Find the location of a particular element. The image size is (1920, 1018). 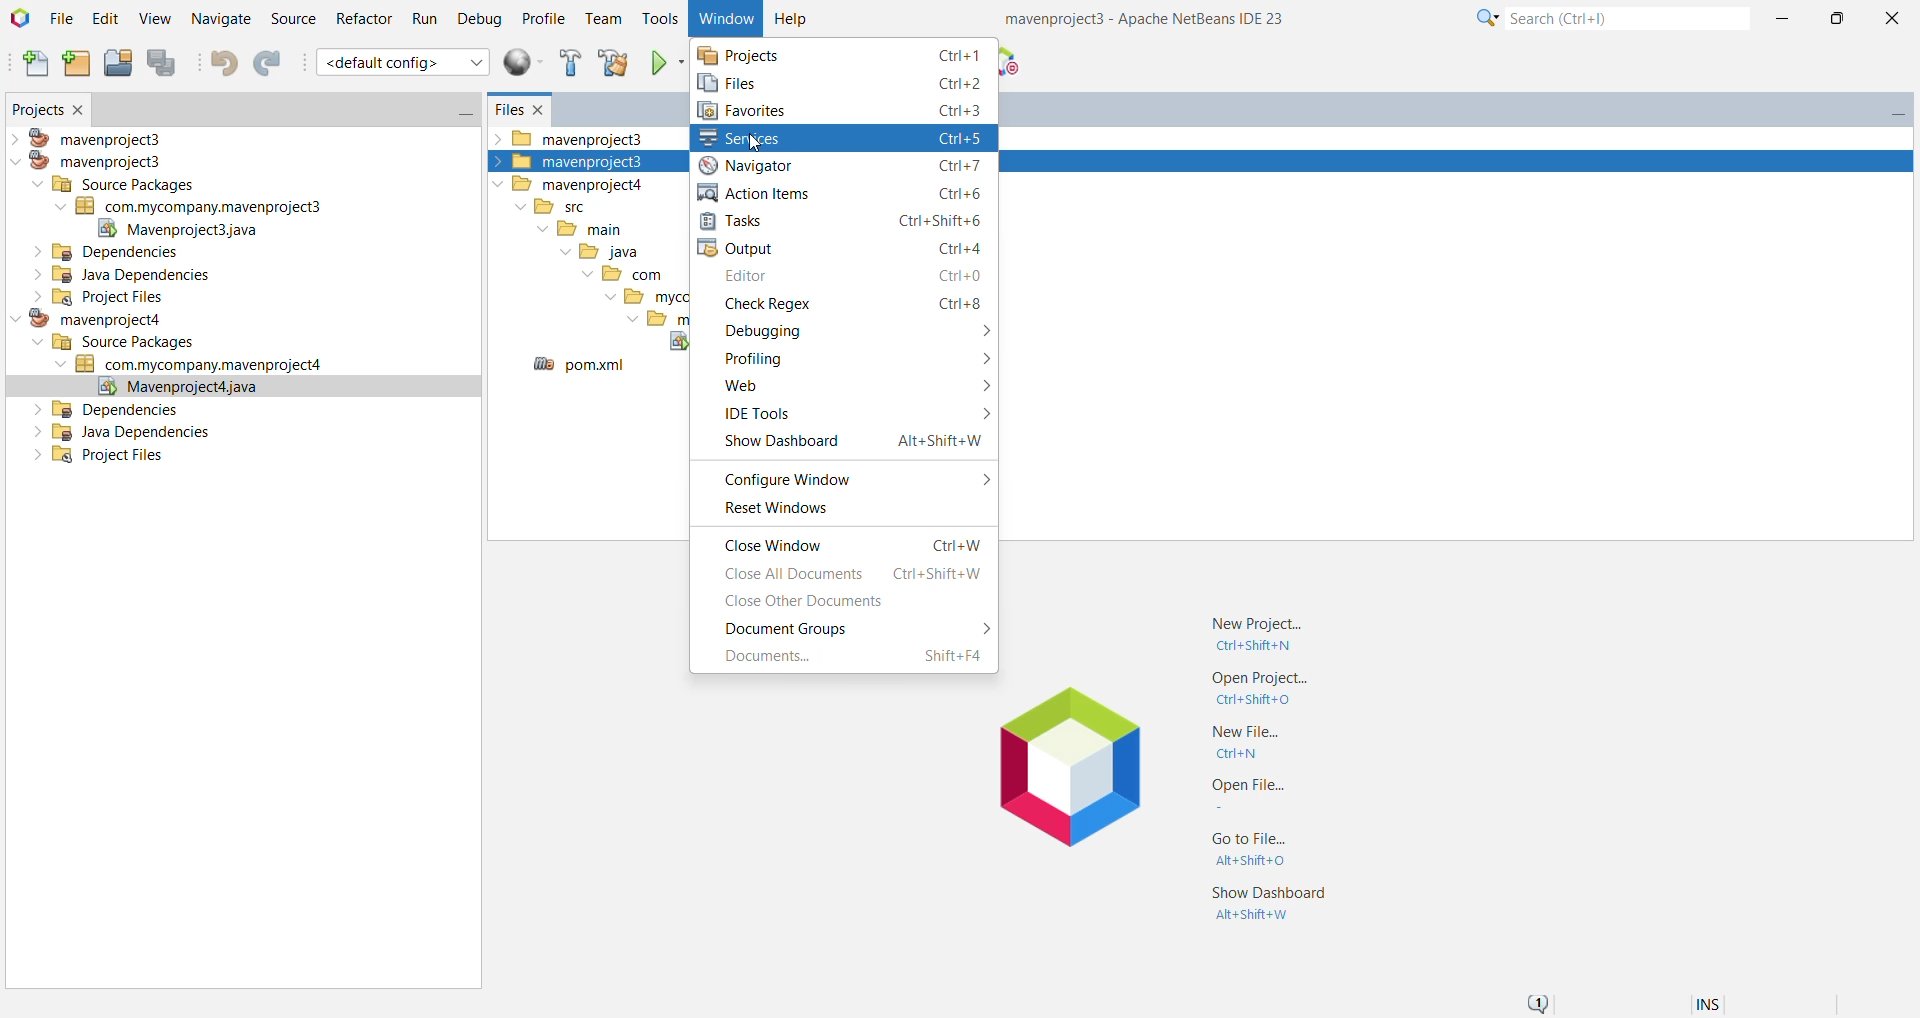

Web is located at coordinates (852, 387).